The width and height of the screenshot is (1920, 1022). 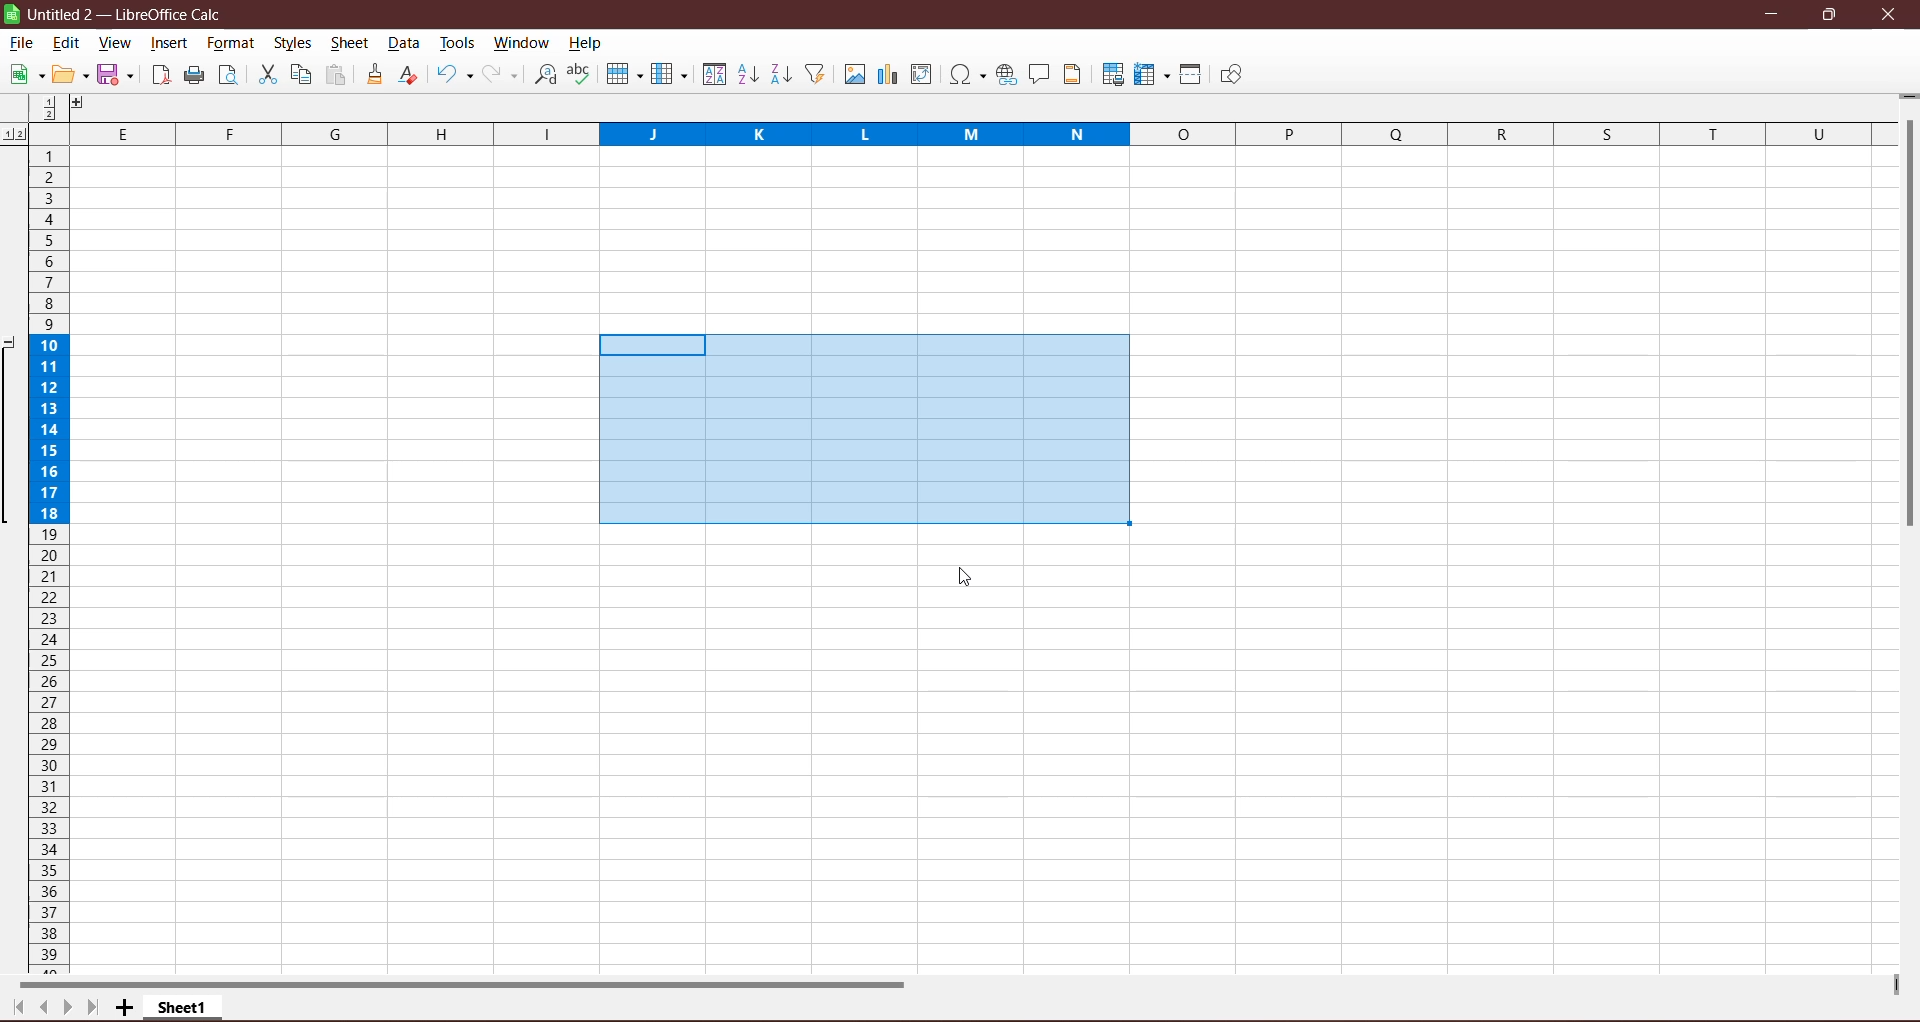 What do you see at coordinates (545, 74) in the screenshot?
I see `Find and Replace` at bounding box center [545, 74].